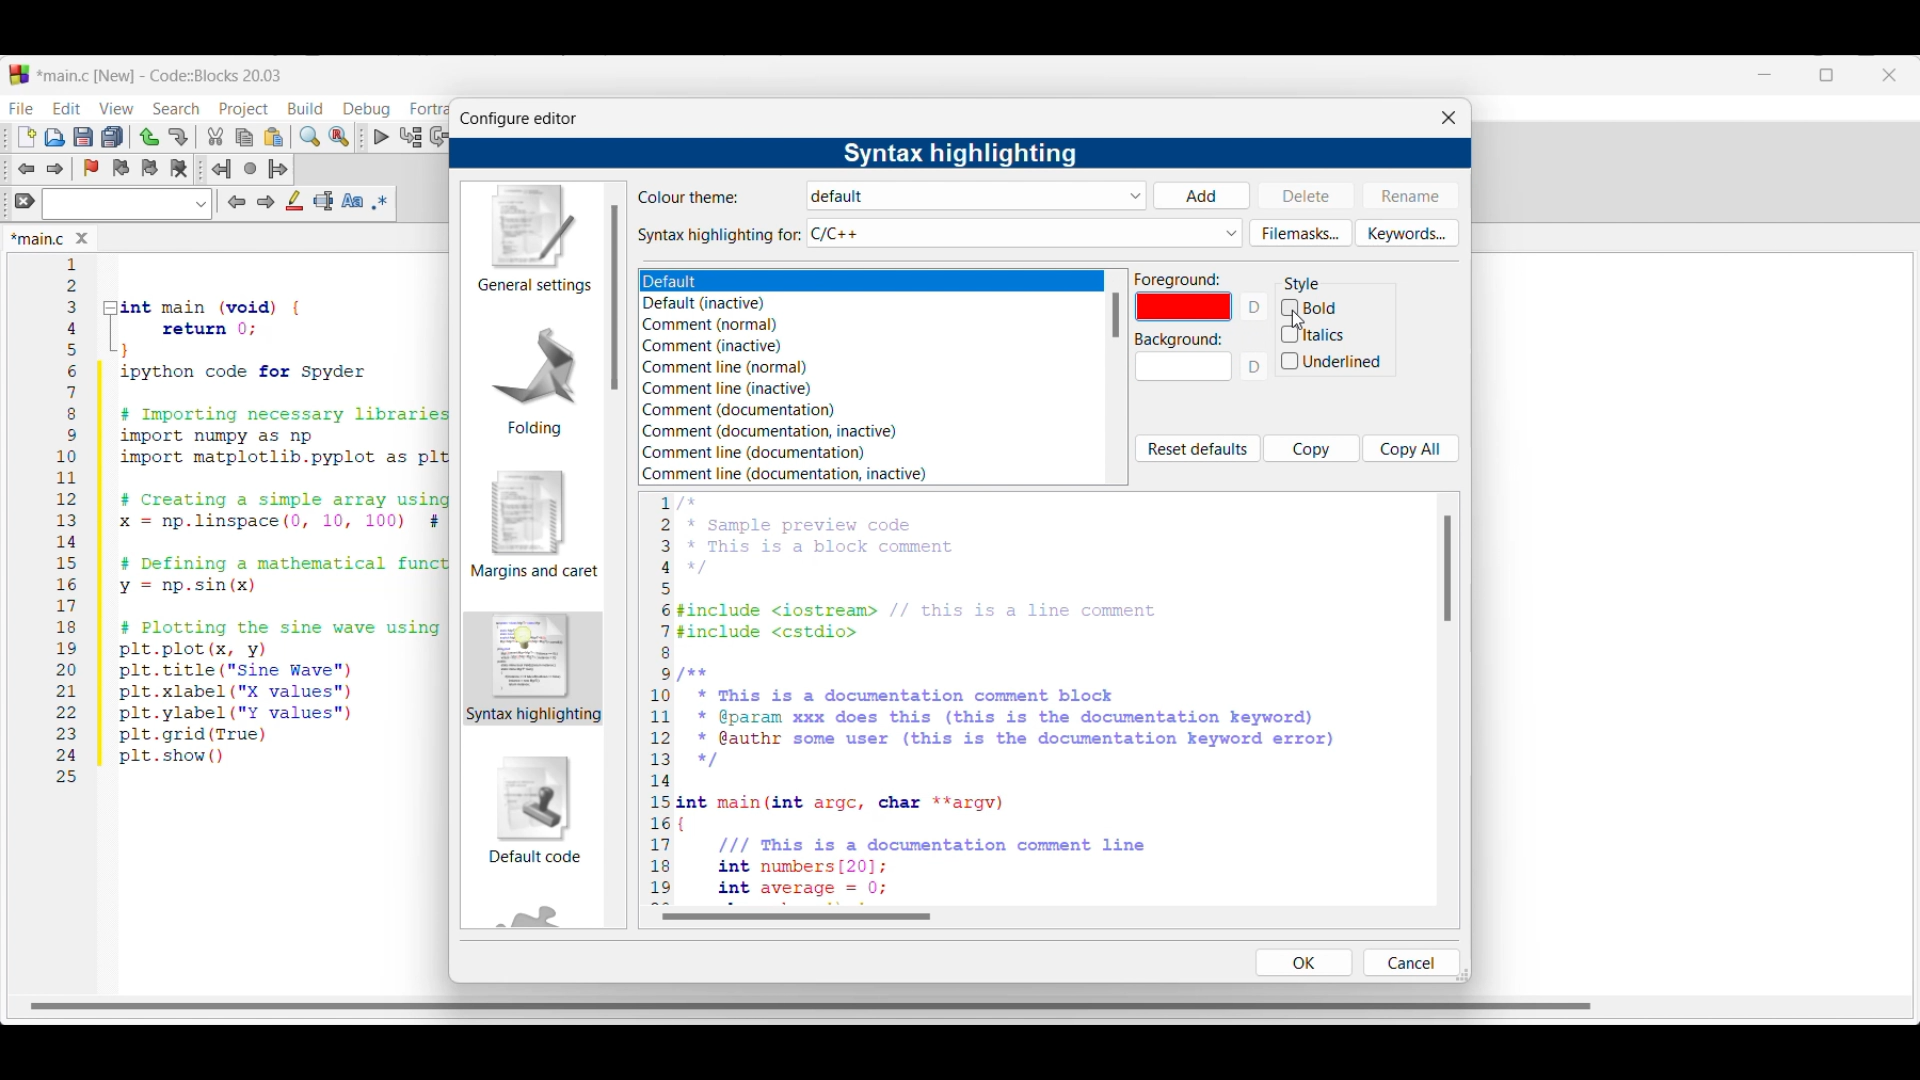 This screenshot has height=1080, width=1920. Describe the element at coordinates (382, 137) in the screenshot. I see `Debug/Continue` at that location.